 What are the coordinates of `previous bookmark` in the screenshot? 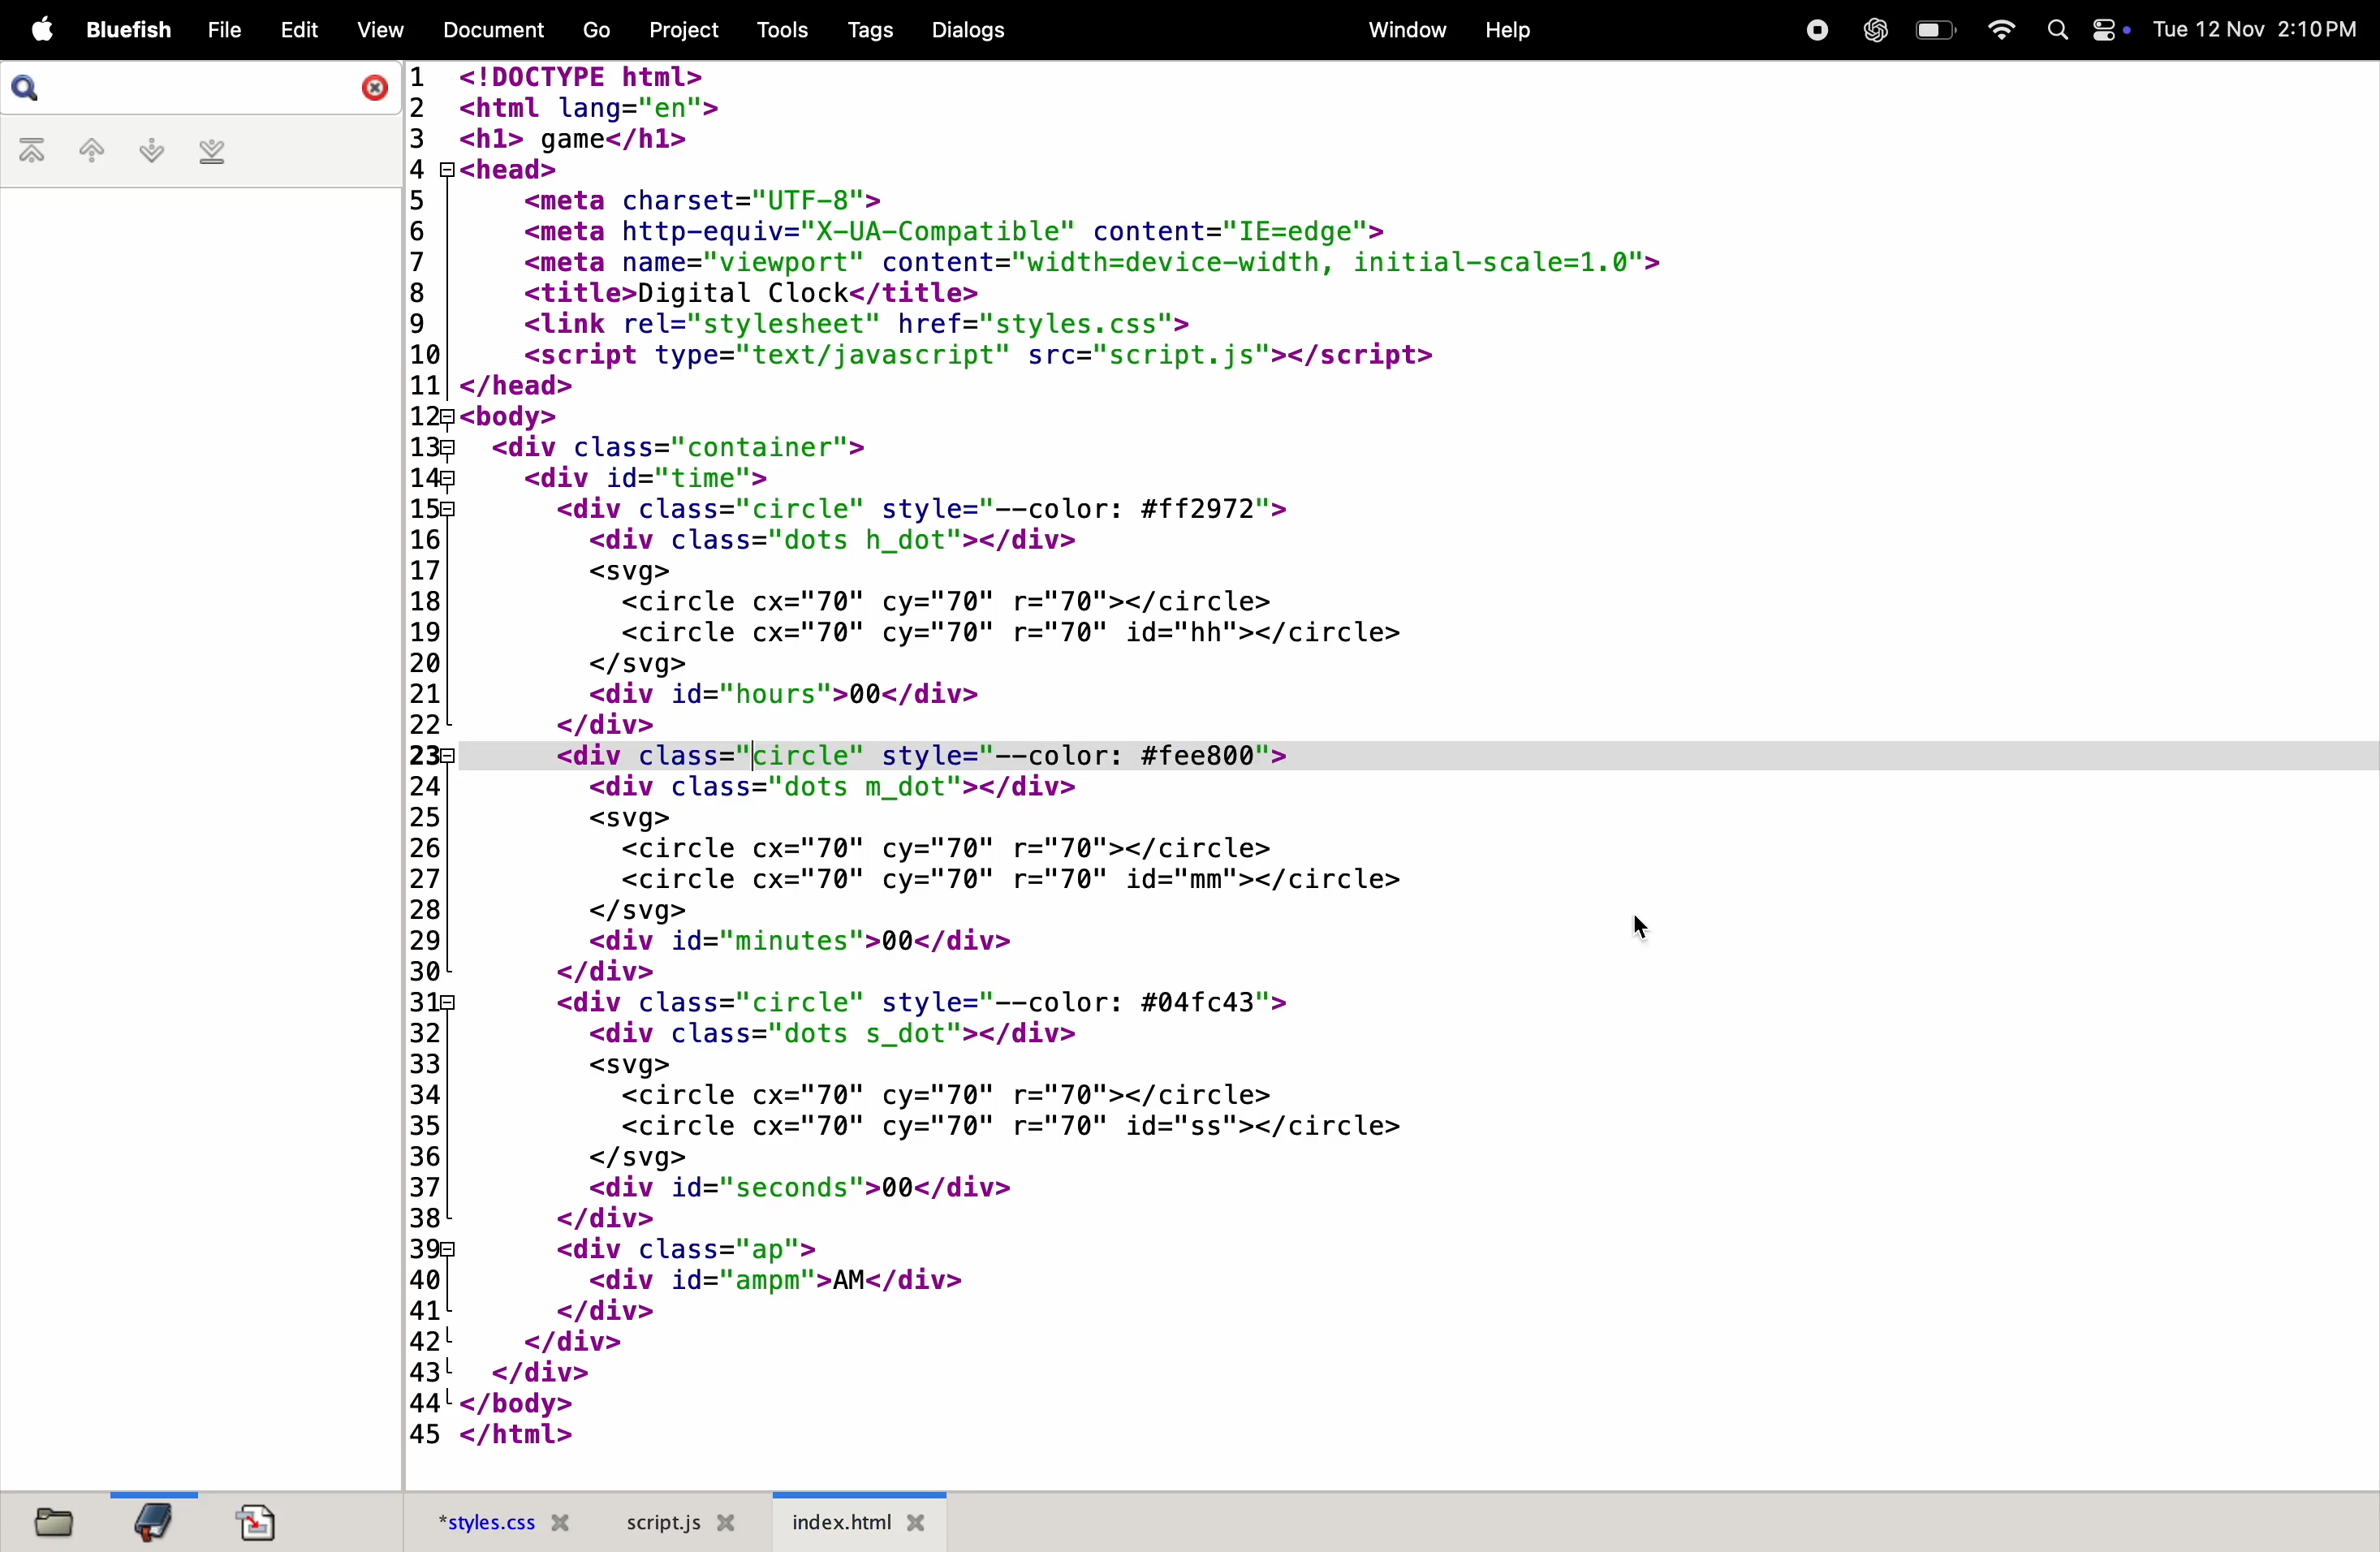 It's located at (90, 151).